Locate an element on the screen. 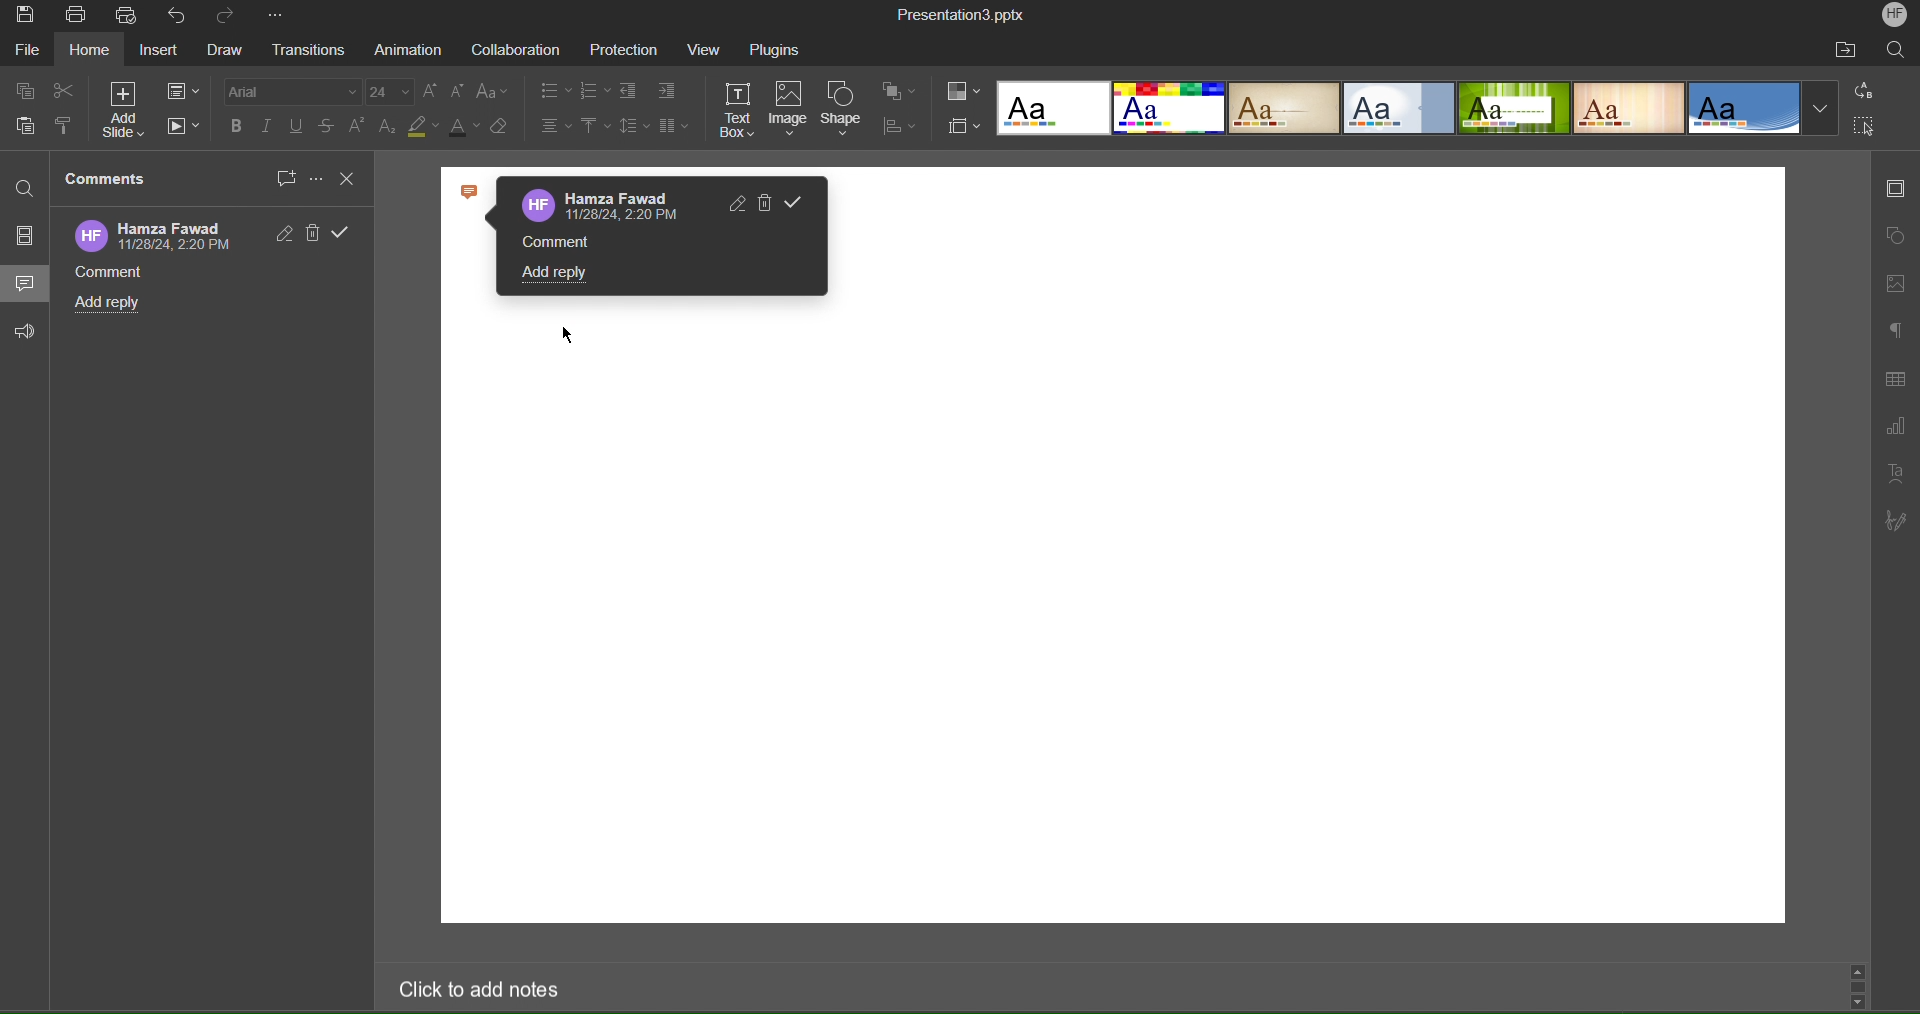 This screenshot has width=1920, height=1014. Validate is located at coordinates (344, 232).